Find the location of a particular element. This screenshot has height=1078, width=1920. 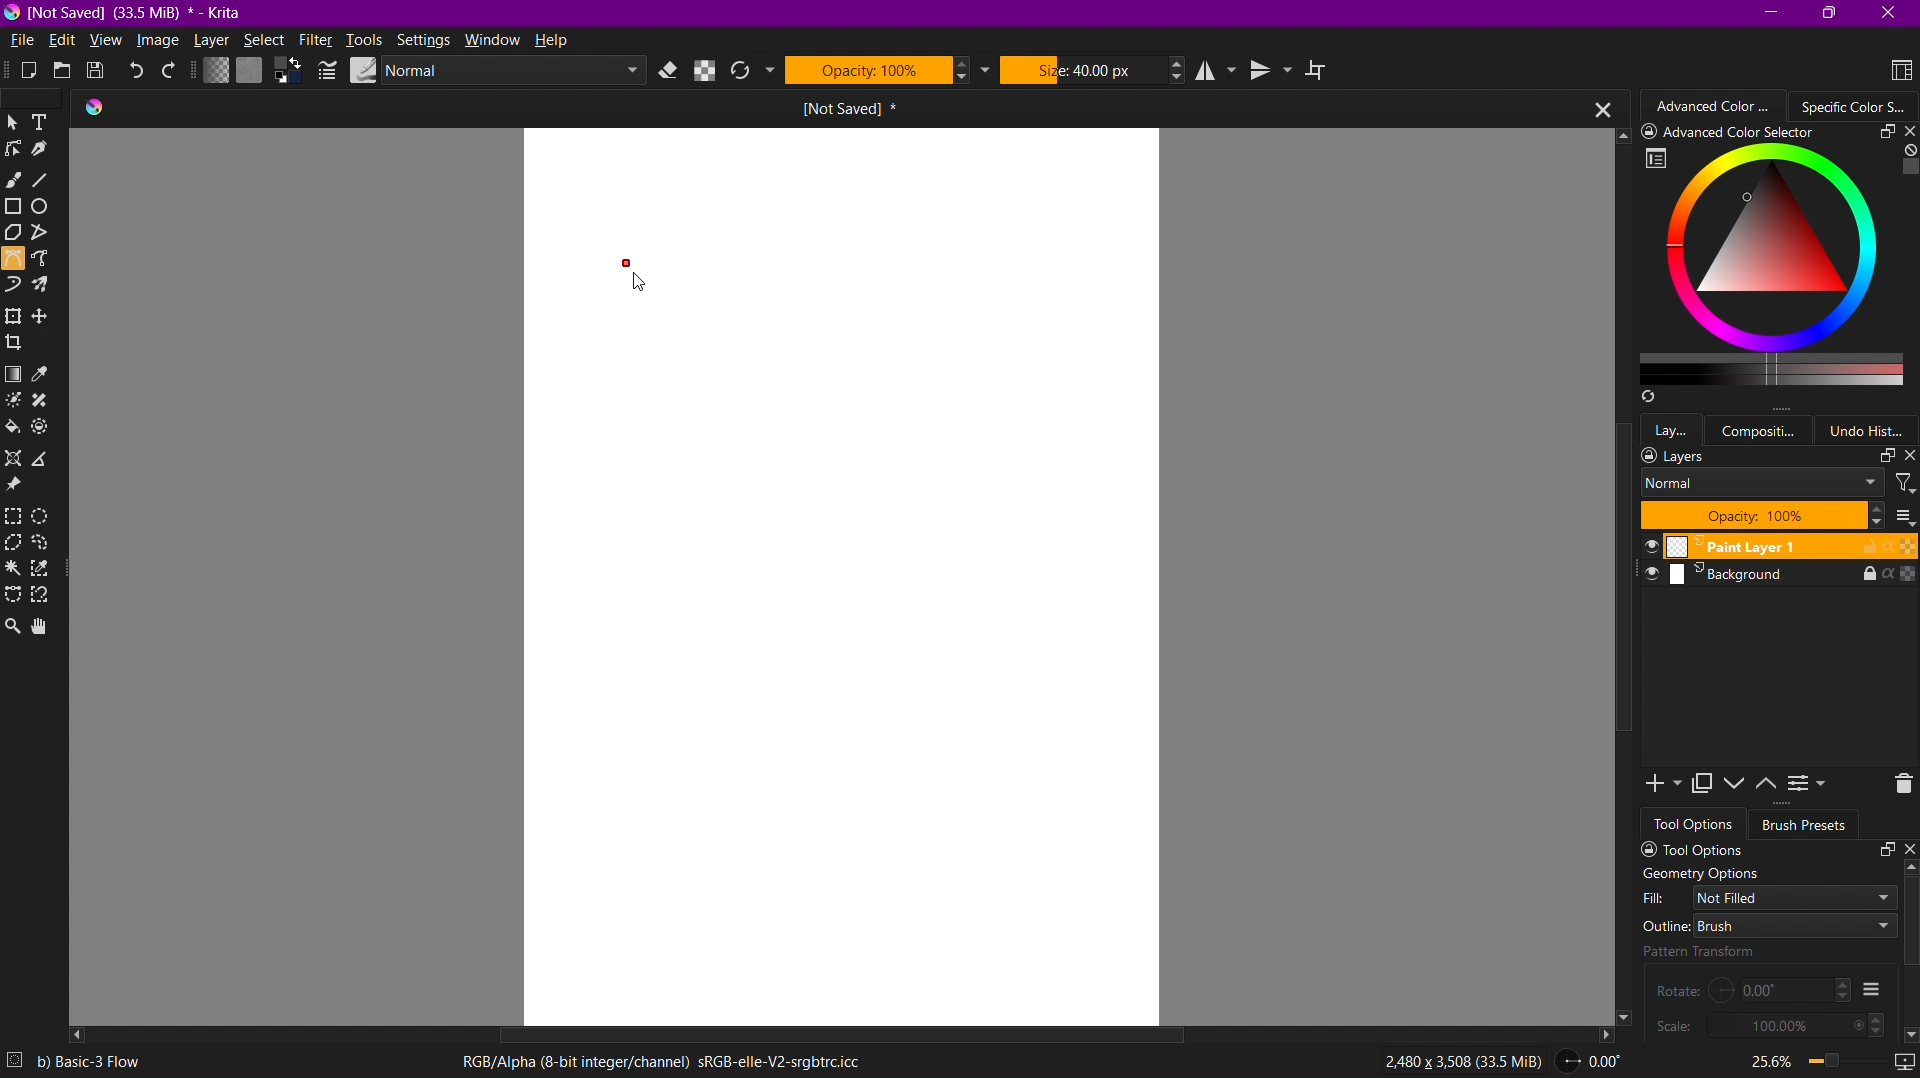

Up is located at coordinates (1908, 868).